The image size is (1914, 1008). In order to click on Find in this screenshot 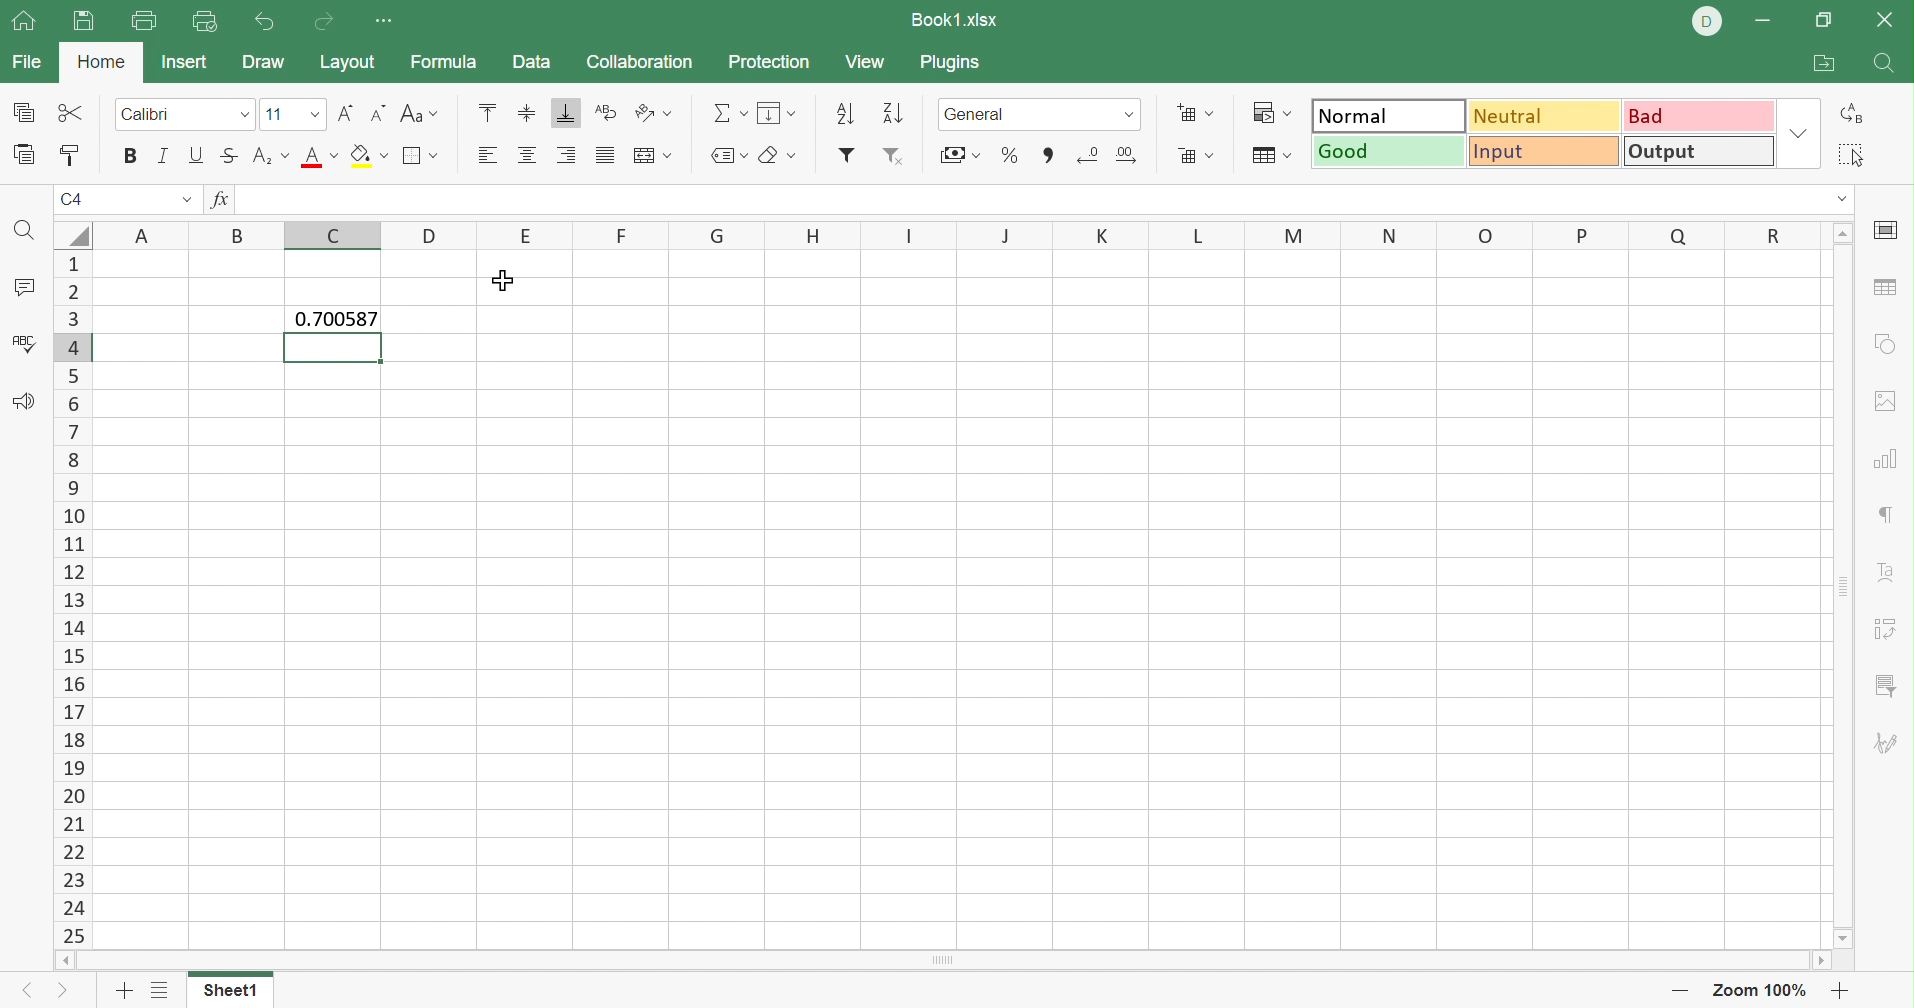, I will do `click(28, 236)`.